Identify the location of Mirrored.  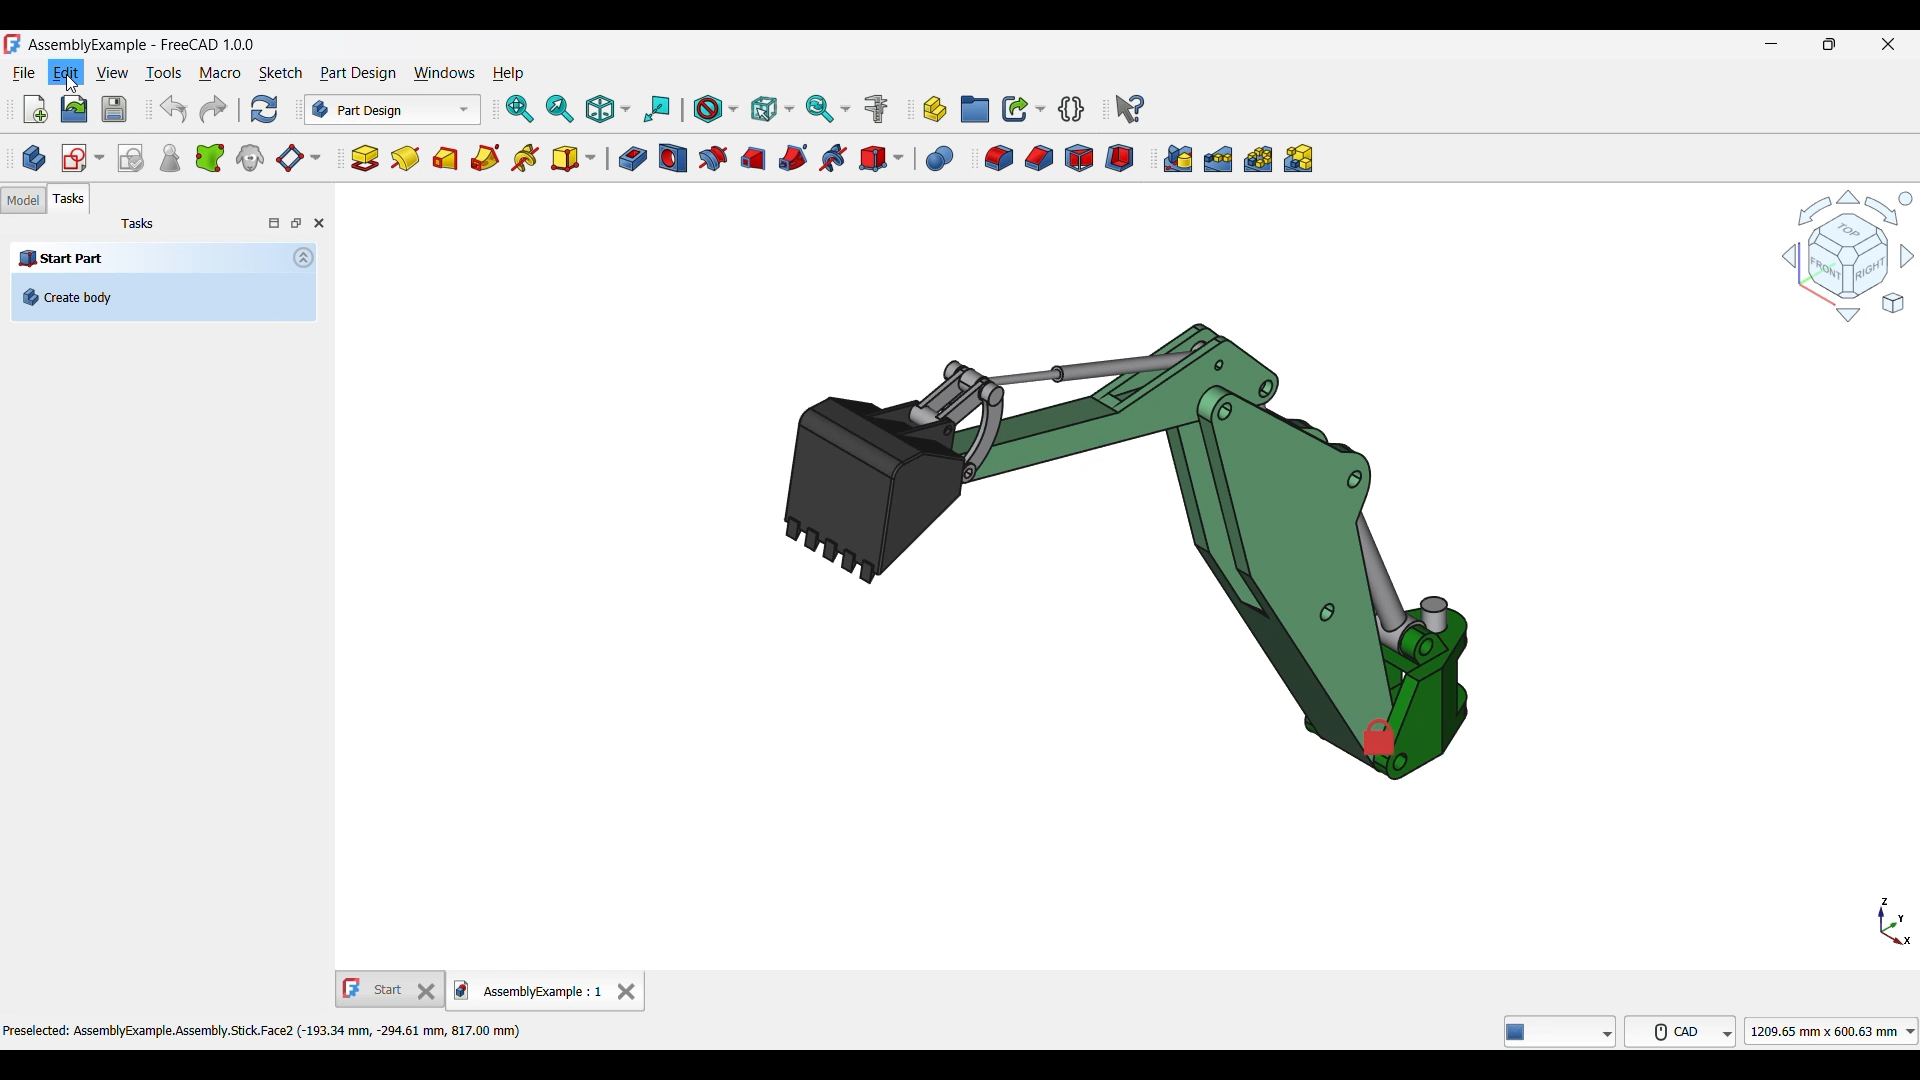
(1178, 158).